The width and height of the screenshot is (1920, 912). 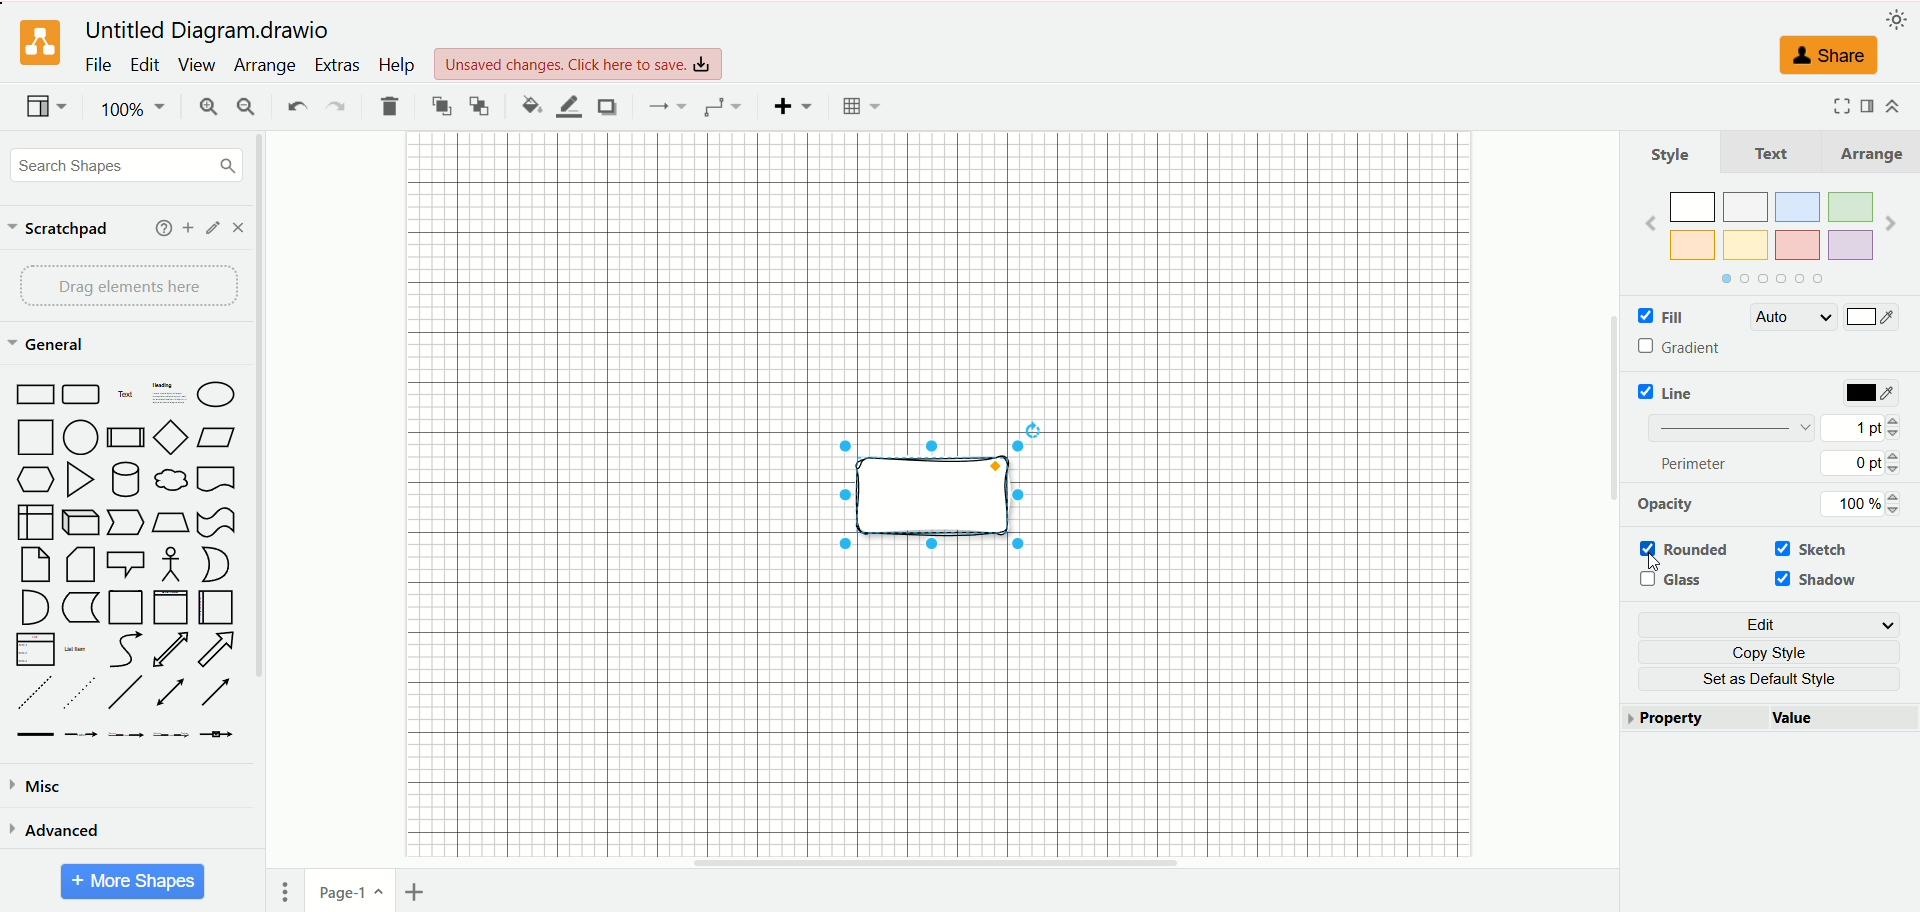 I want to click on shapes, so click(x=125, y=562).